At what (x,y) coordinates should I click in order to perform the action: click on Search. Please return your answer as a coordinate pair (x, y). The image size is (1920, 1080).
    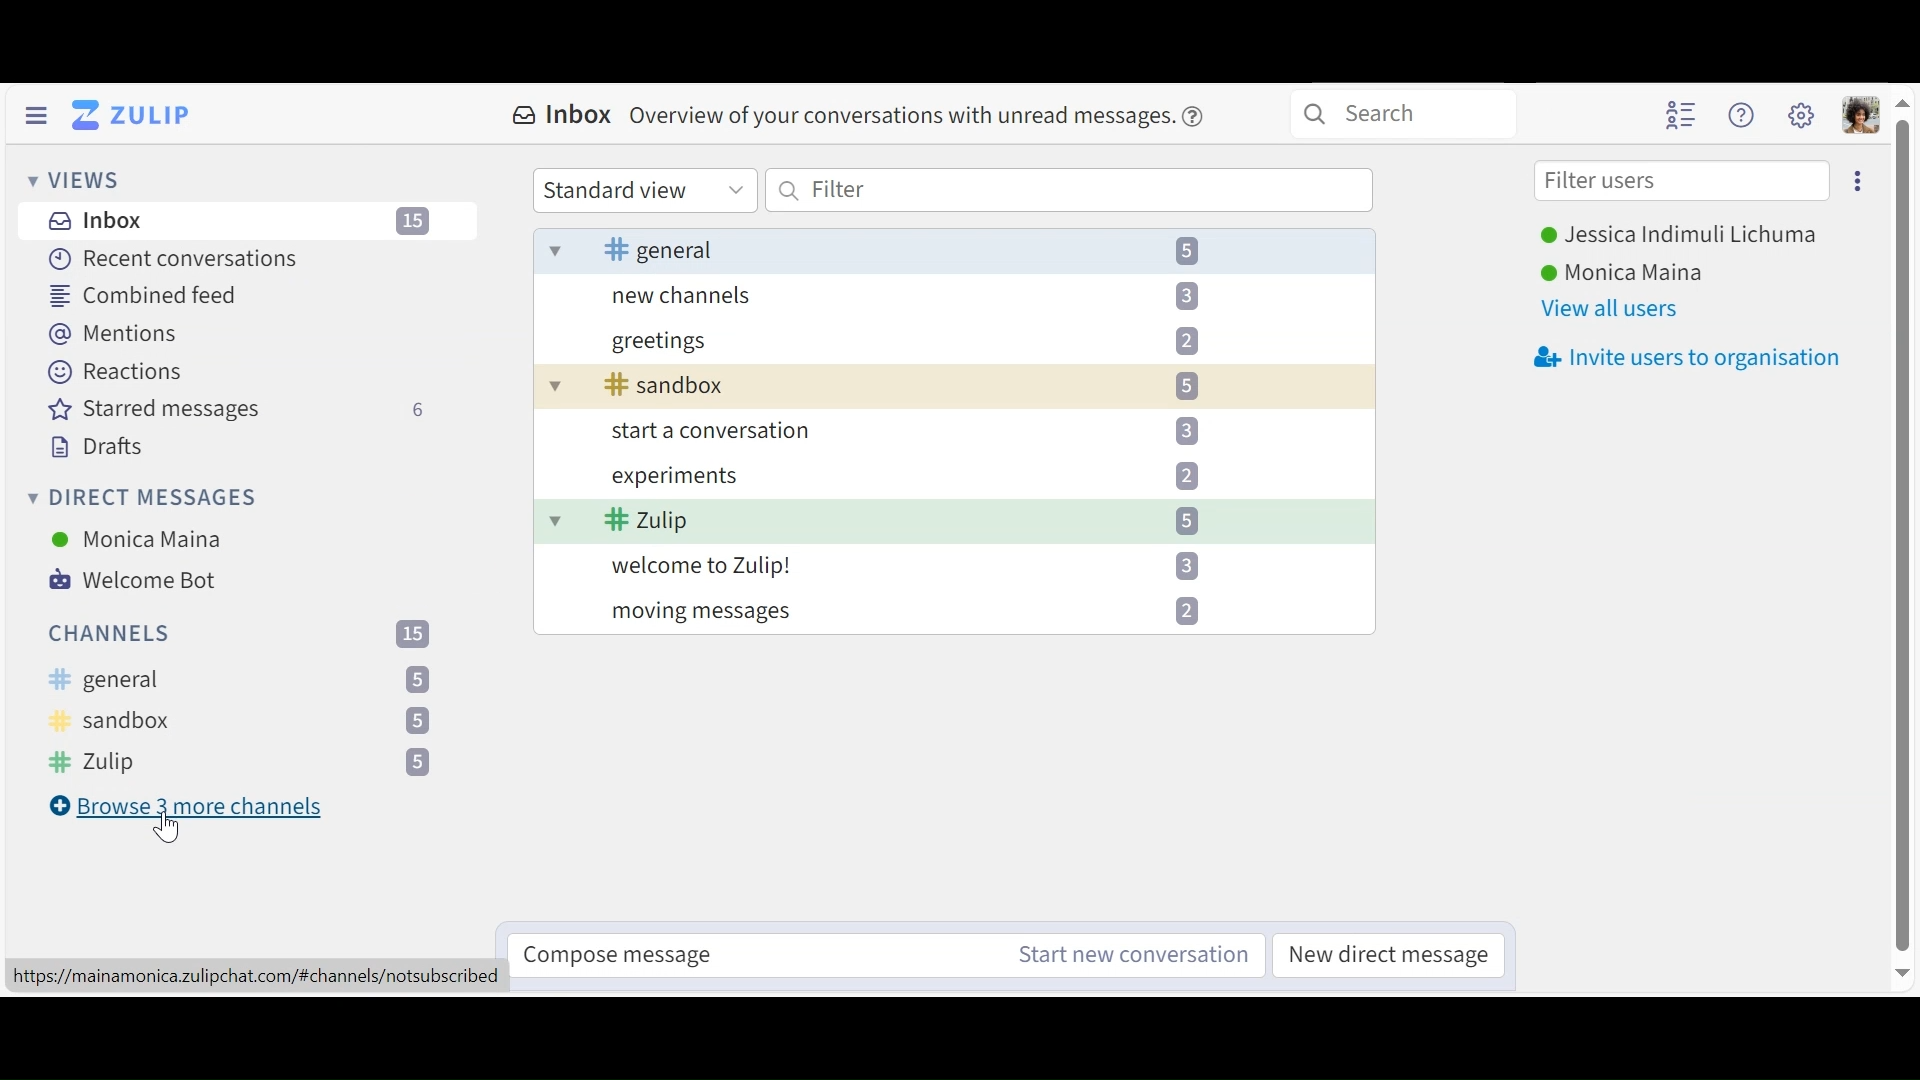
    Looking at the image, I should click on (1393, 112).